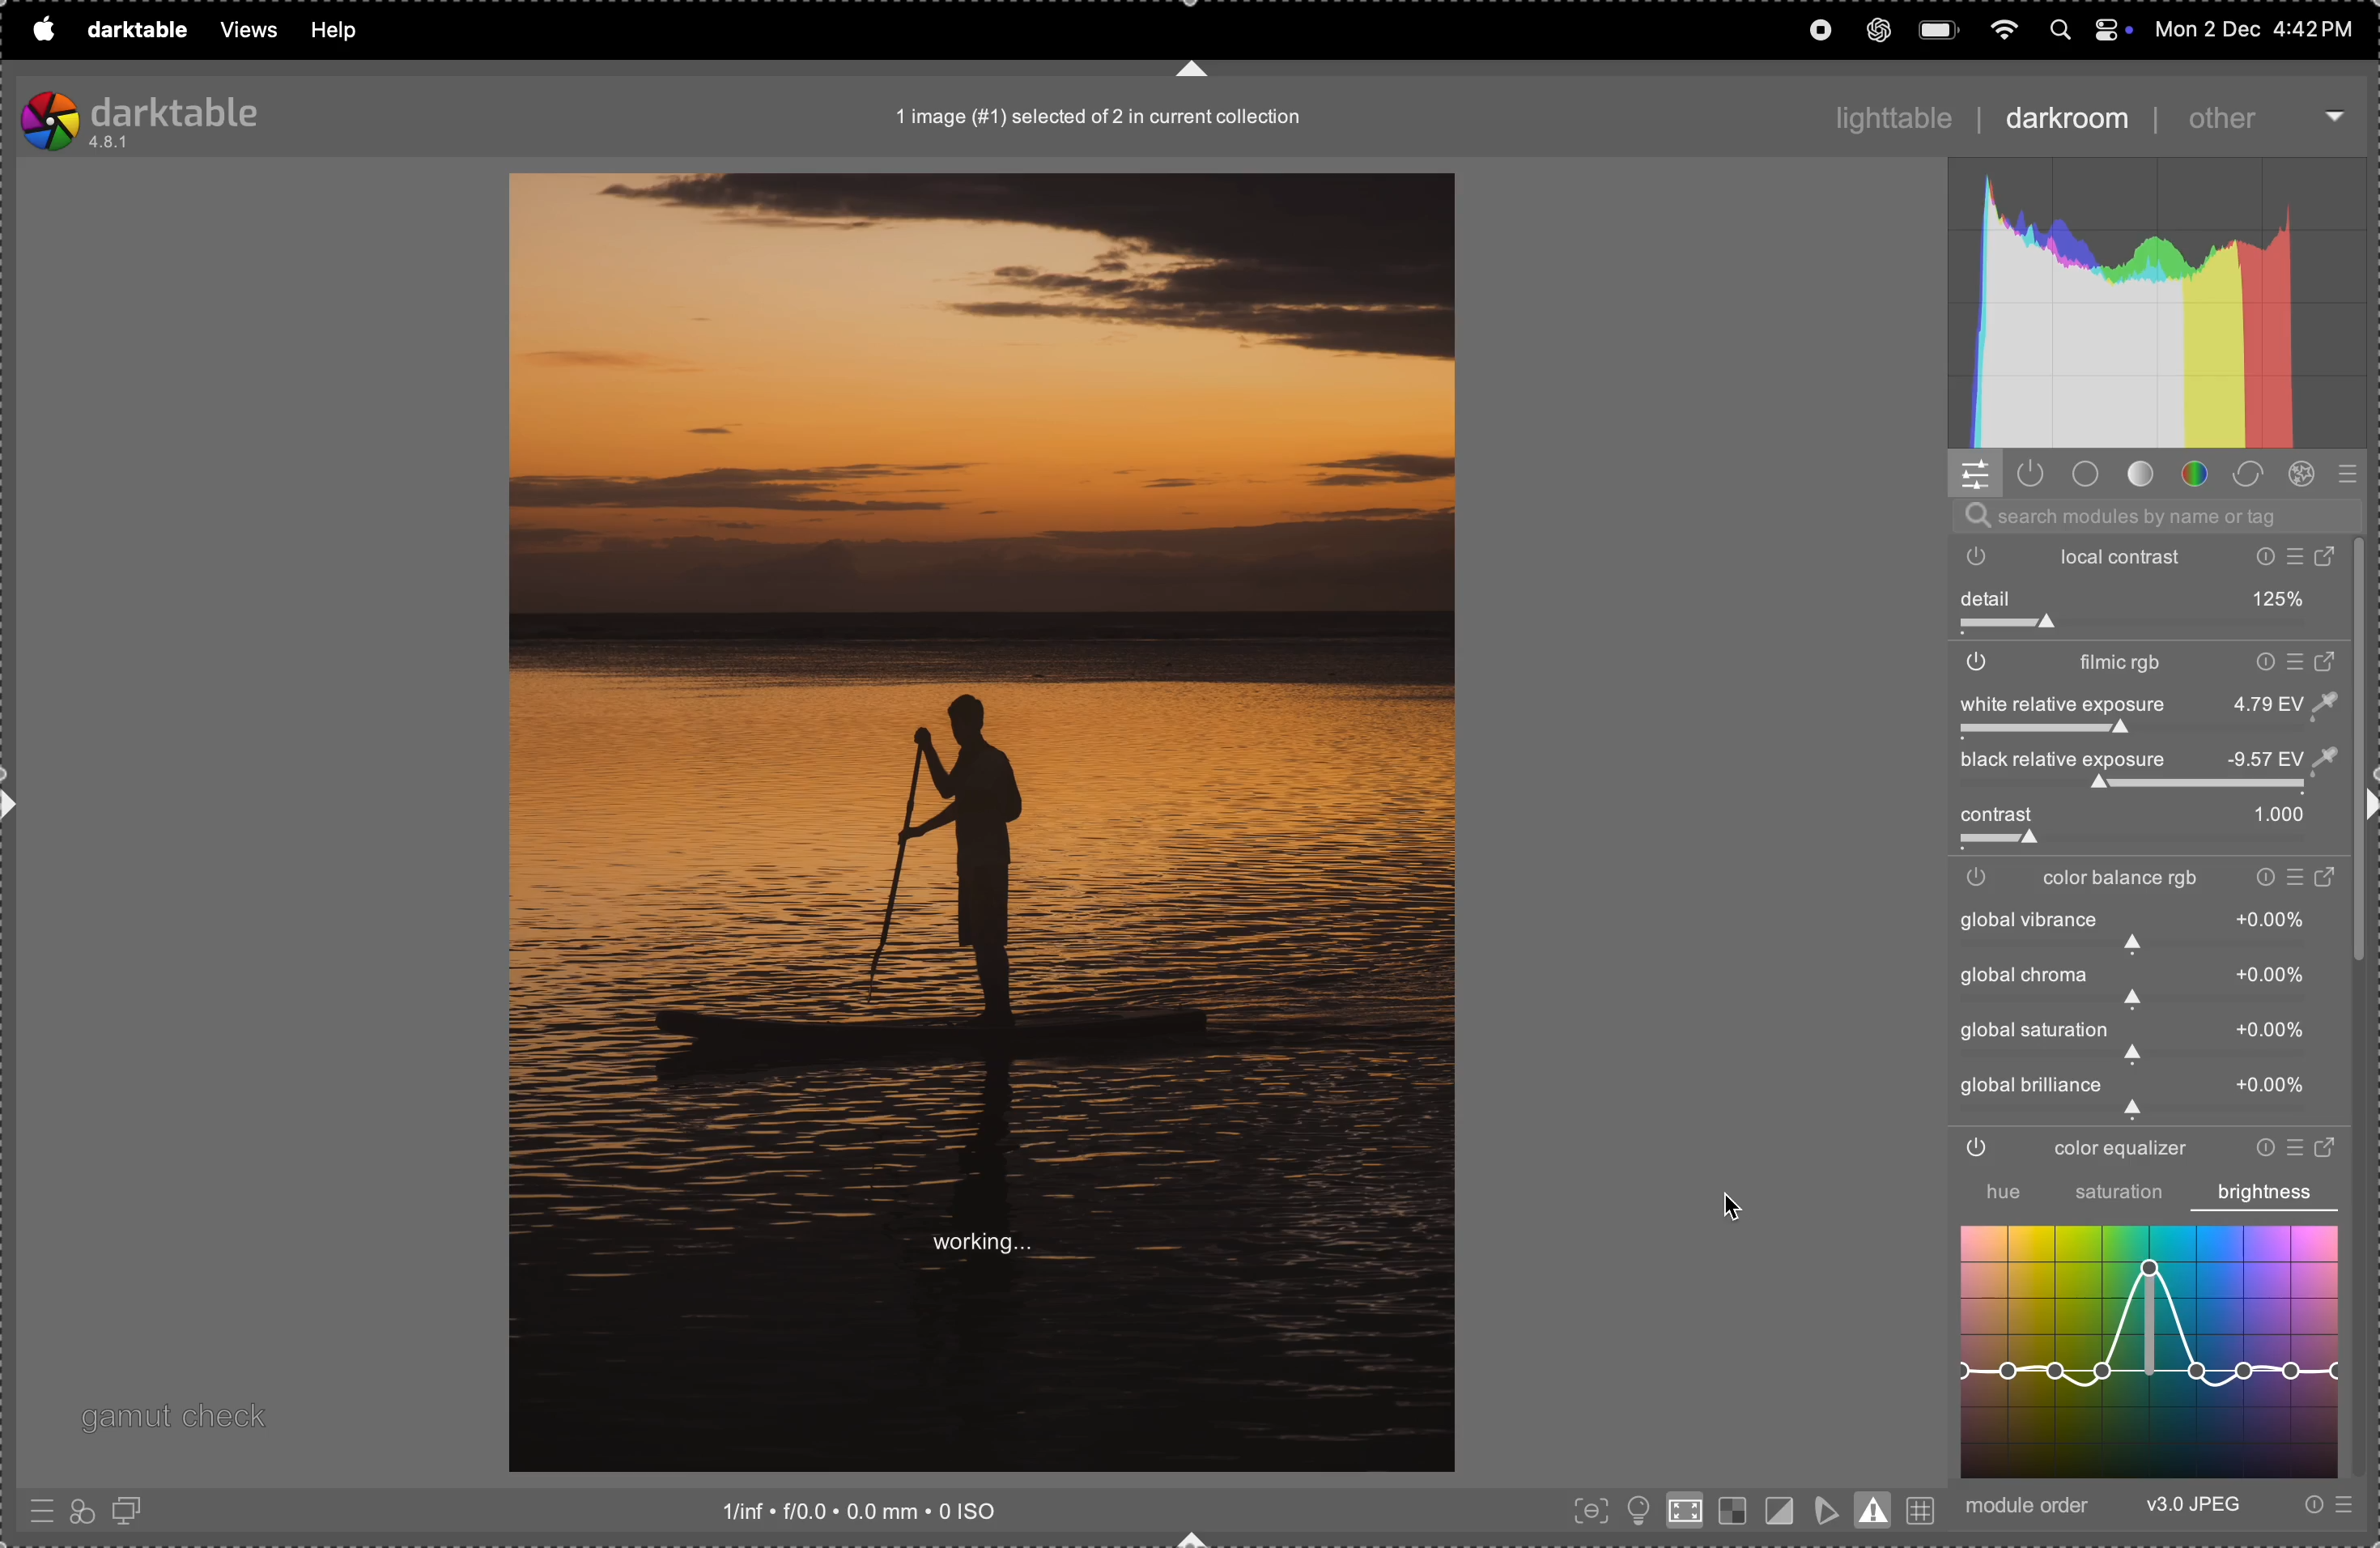  What do you see at coordinates (2087, 474) in the screenshot?
I see `base` at bounding box center [2087, 474].